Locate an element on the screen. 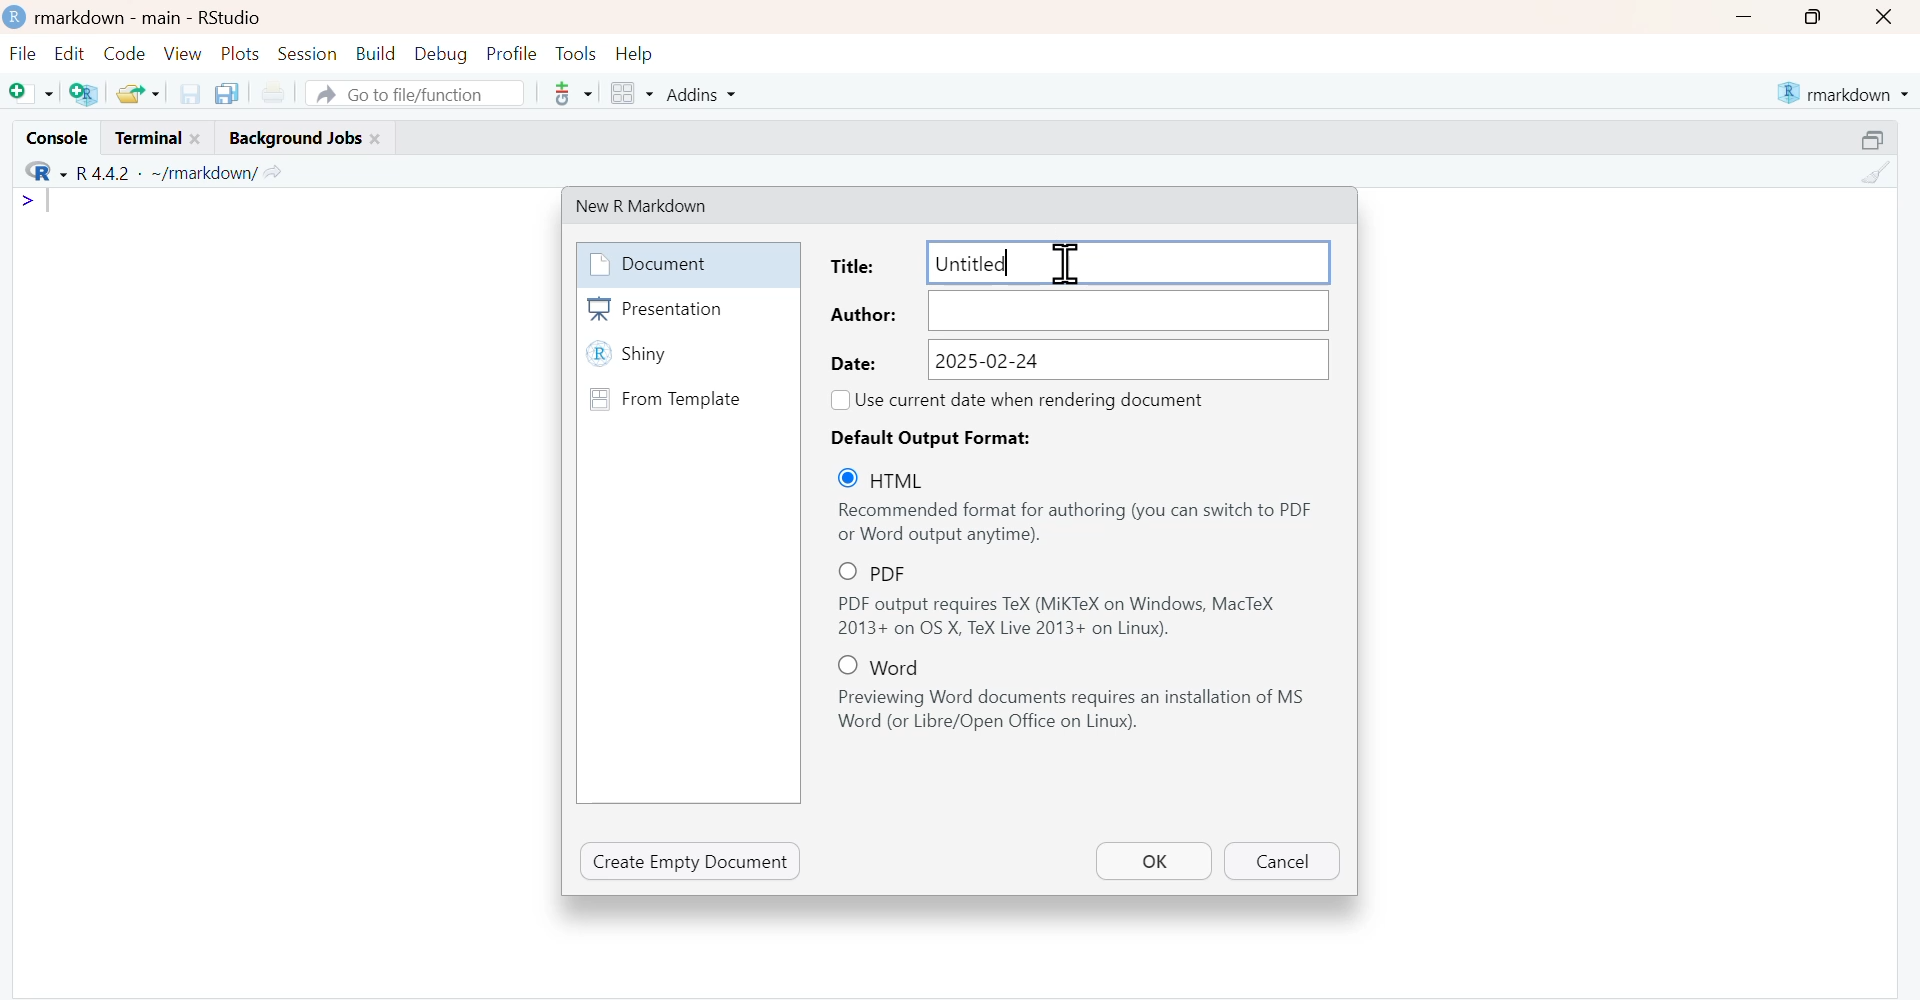 The height and width of the screenshot is (1000, 1920). Save all open documents is located at coordinates (230, 94).